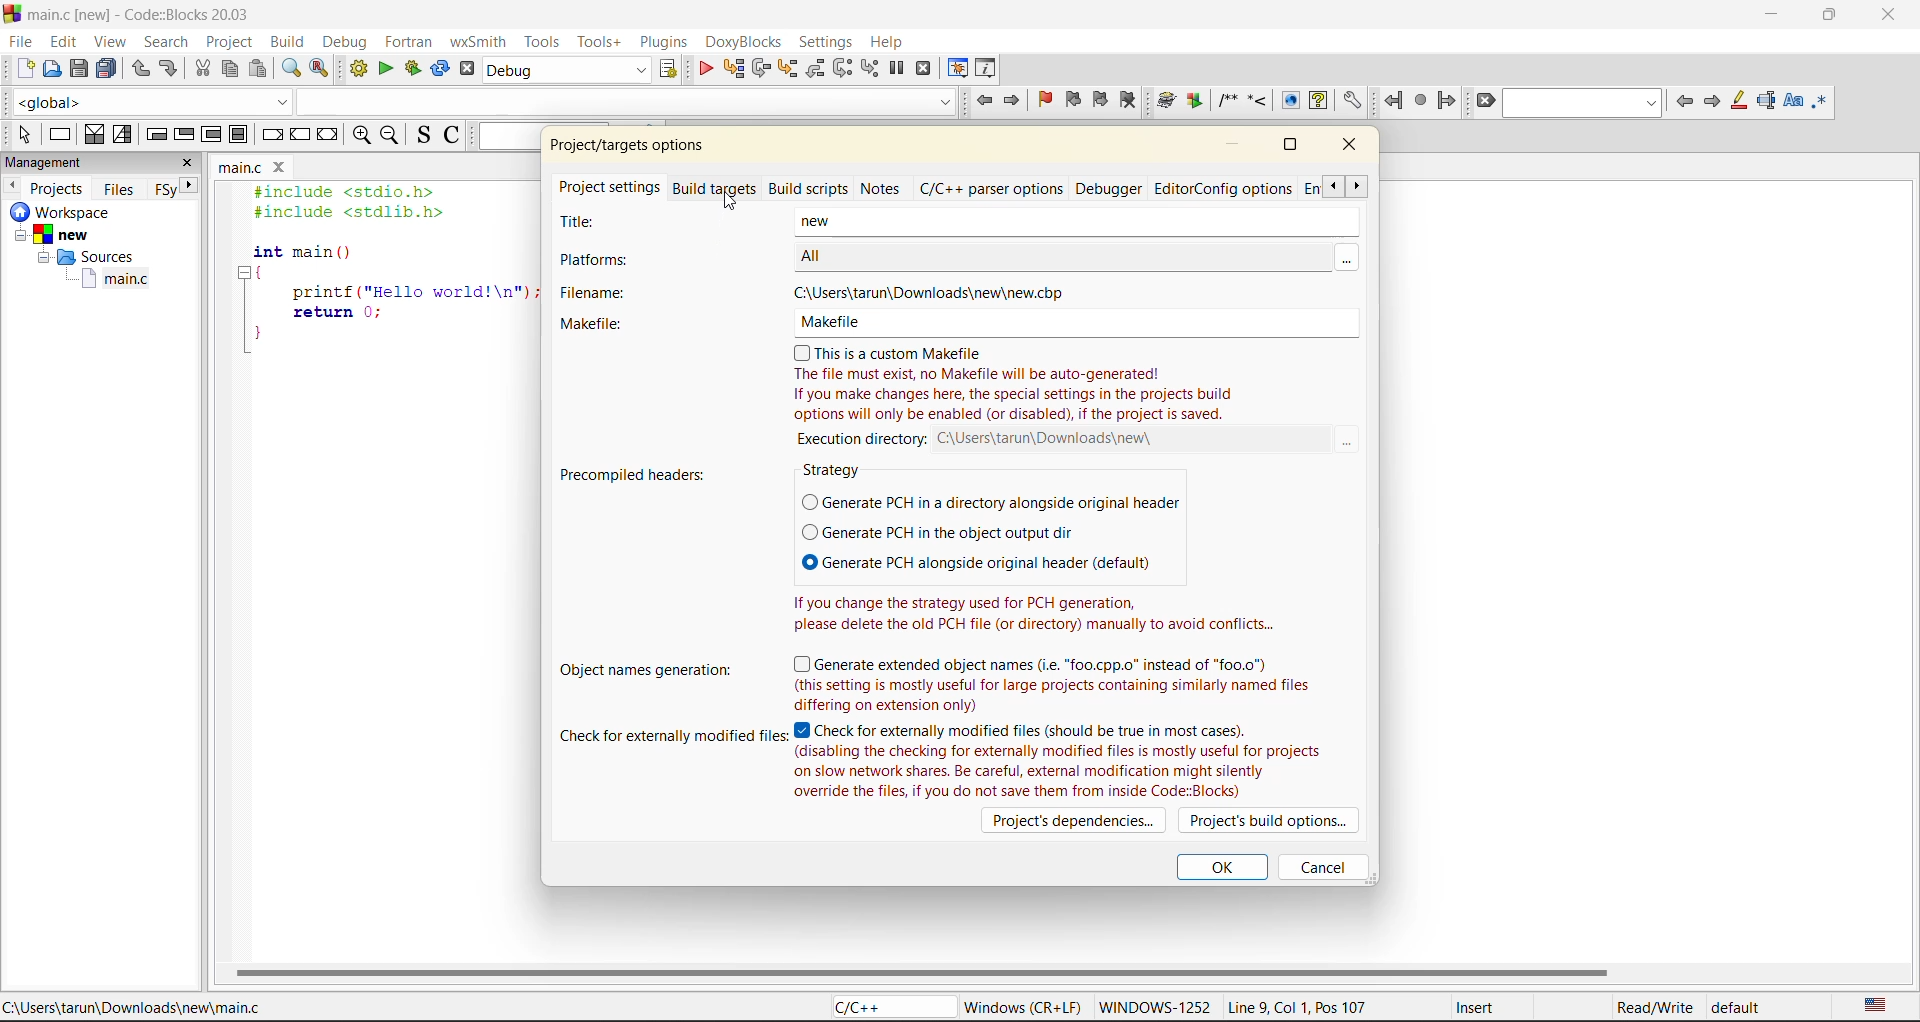 The height and width of the screenshot is (1022, 1920). Describe the element at coordinates (1128, 99) in the screenshot. I see `clear bookmark` at that location.